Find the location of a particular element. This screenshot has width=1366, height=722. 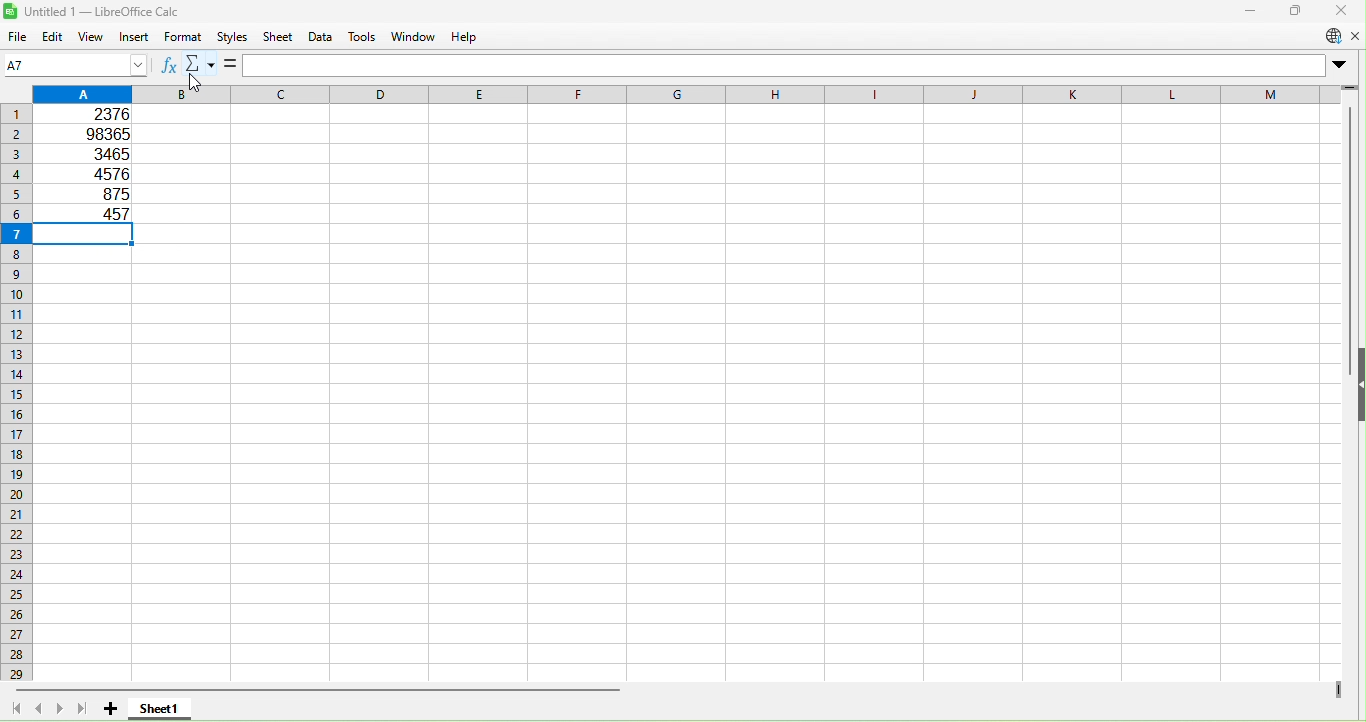

Cursor is located at coordinates (198, 71).